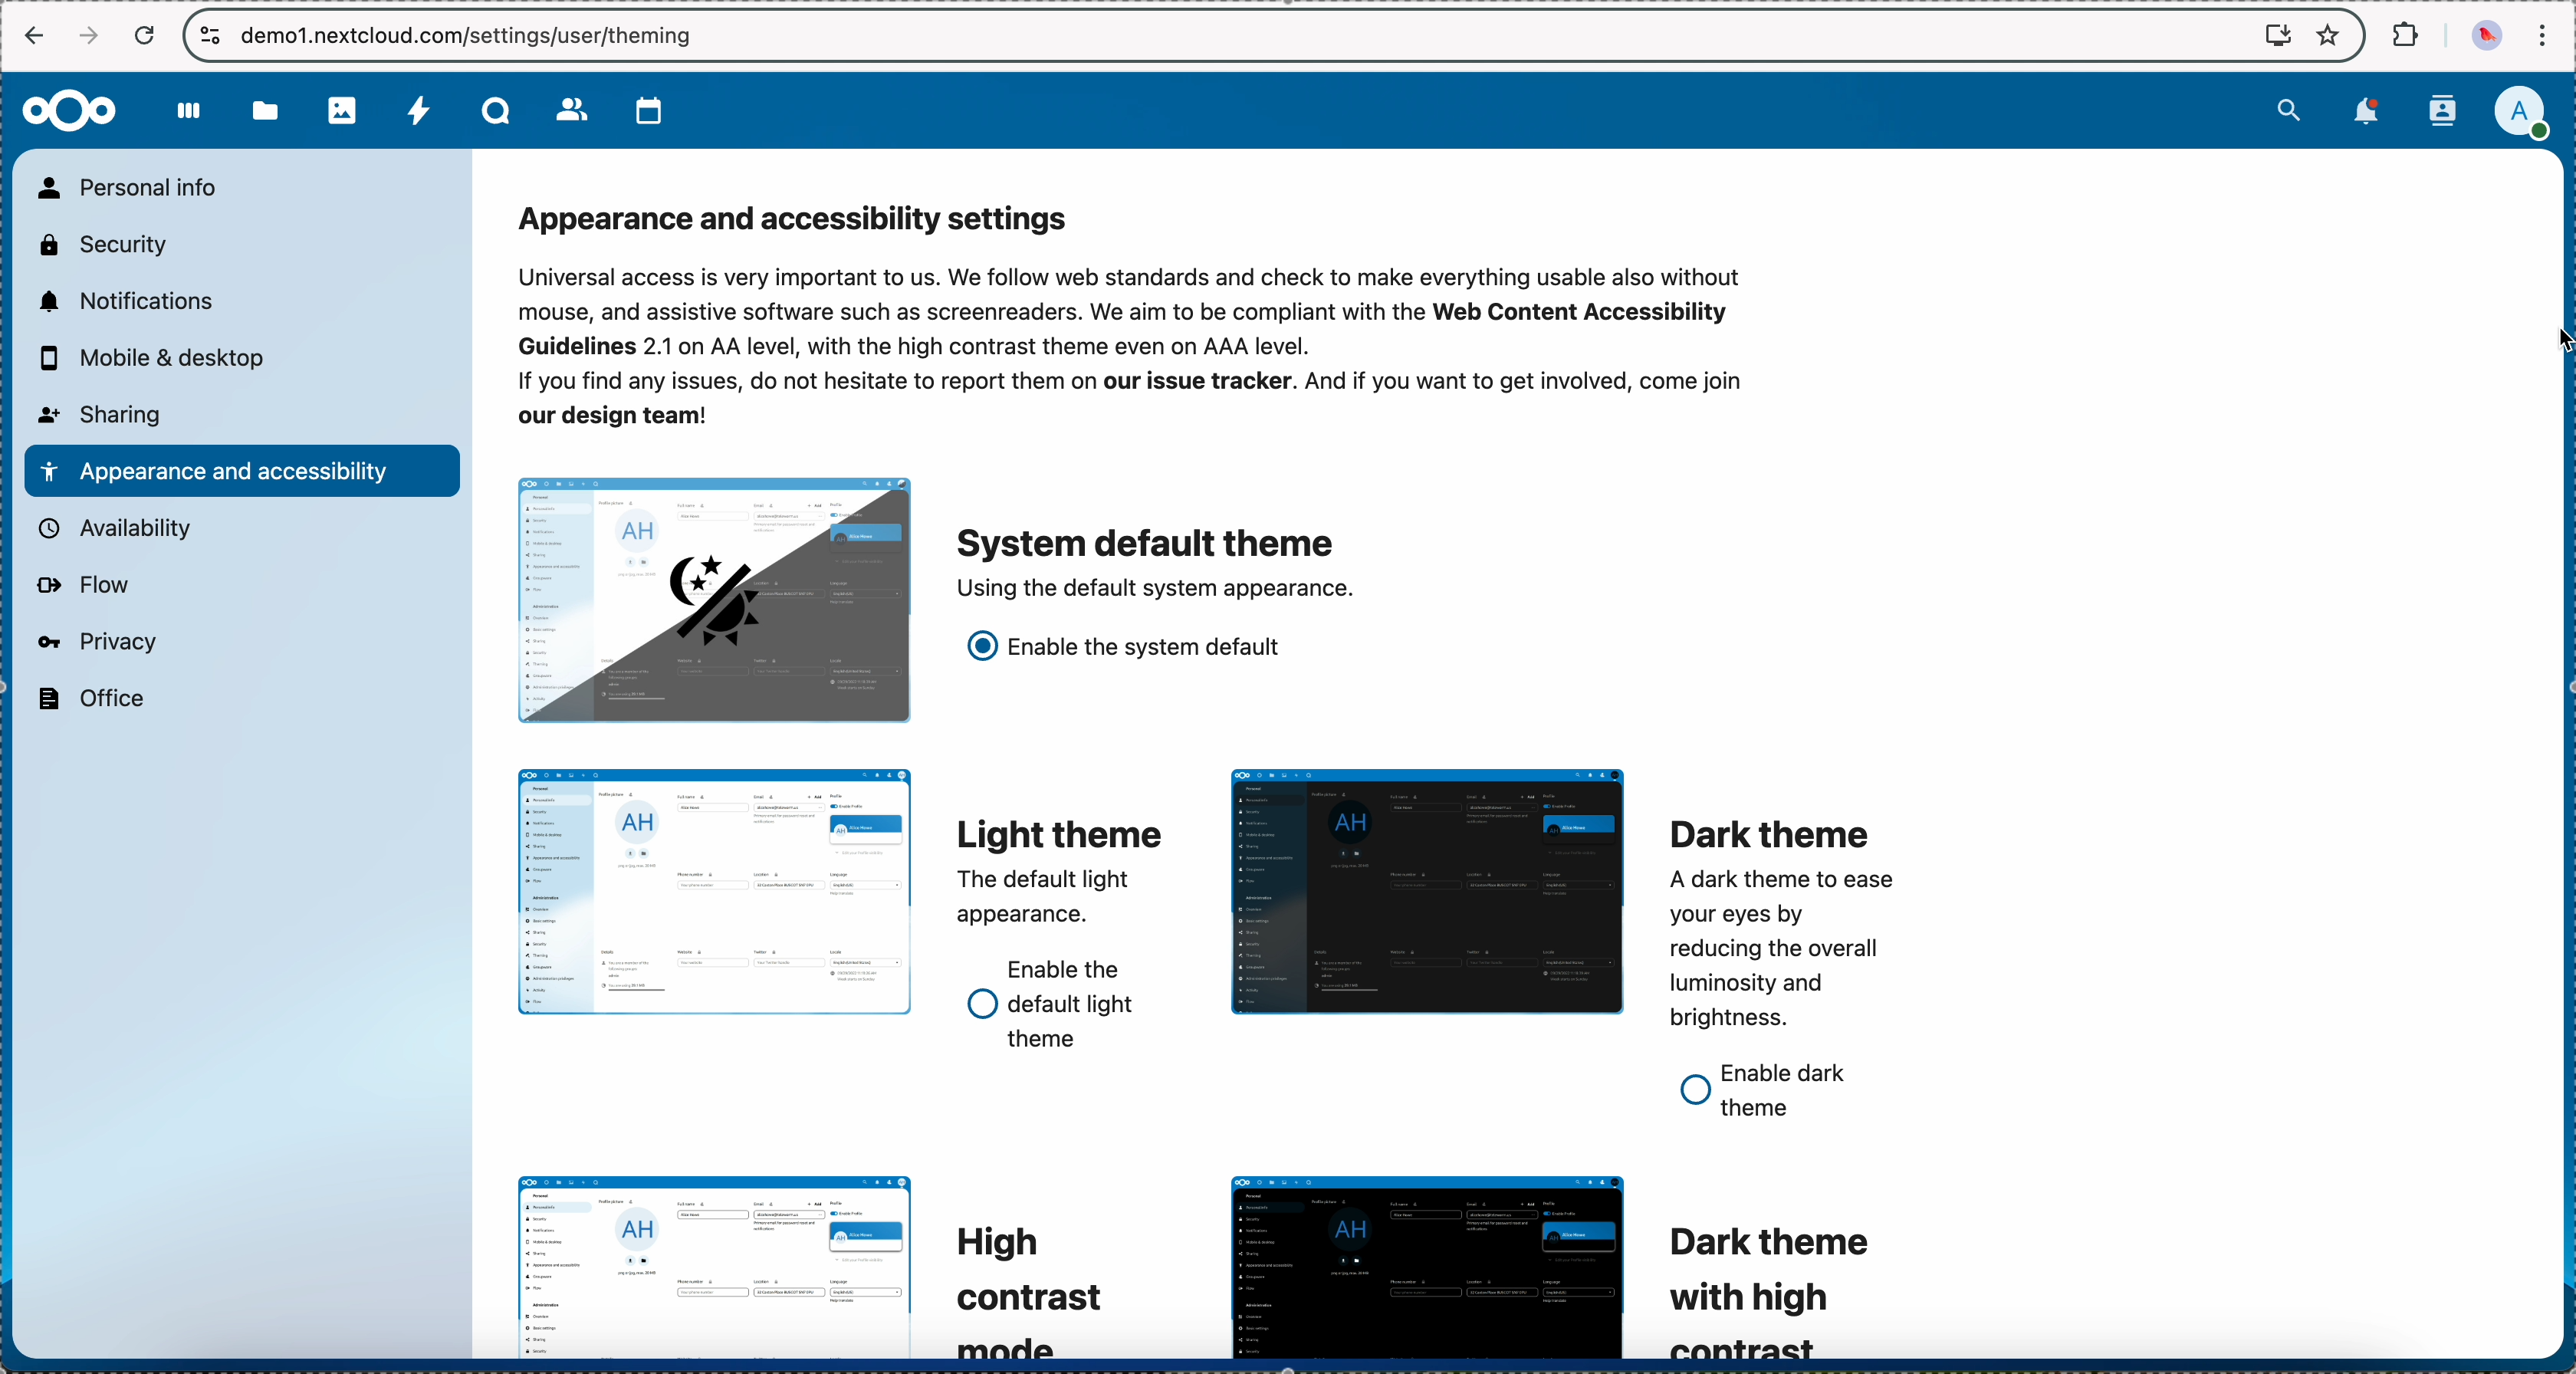  I want to click on dashboard, so click(191, 123).